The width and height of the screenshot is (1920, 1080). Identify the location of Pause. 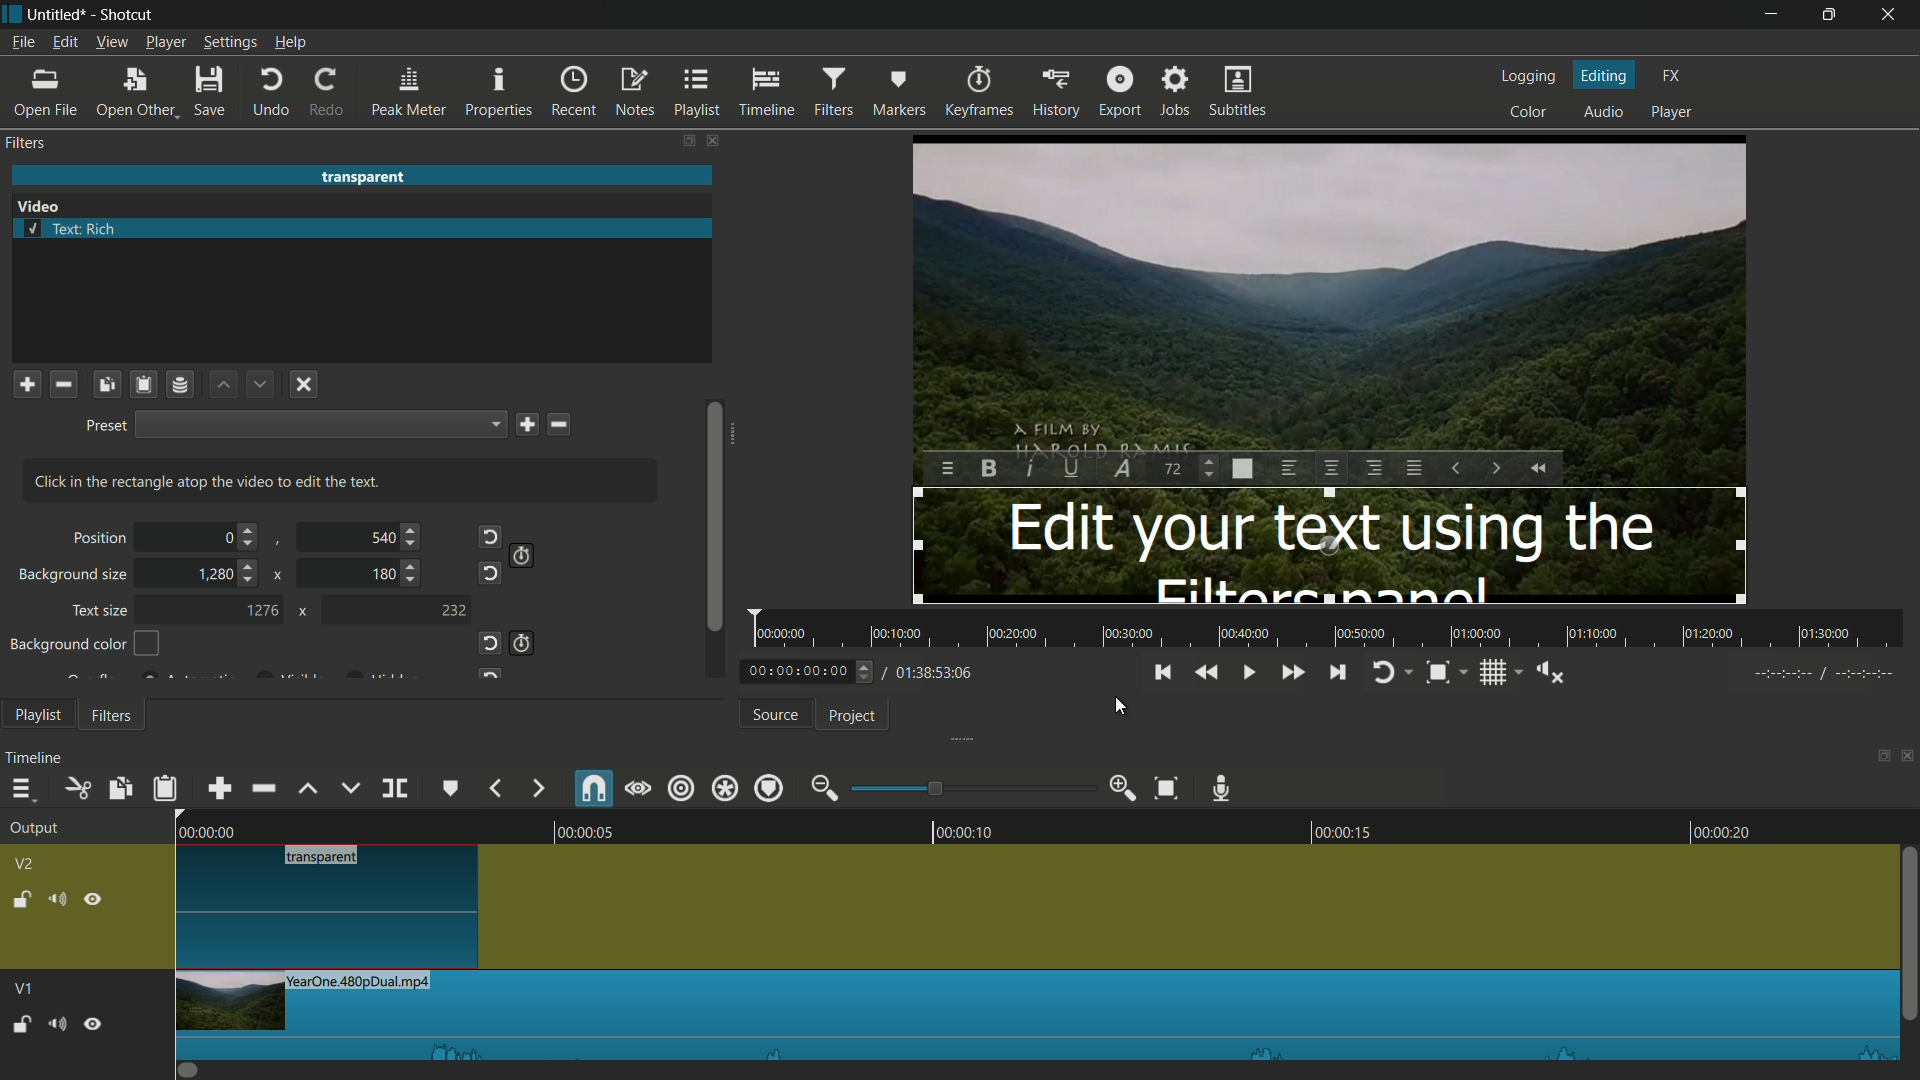
(94, 1022).